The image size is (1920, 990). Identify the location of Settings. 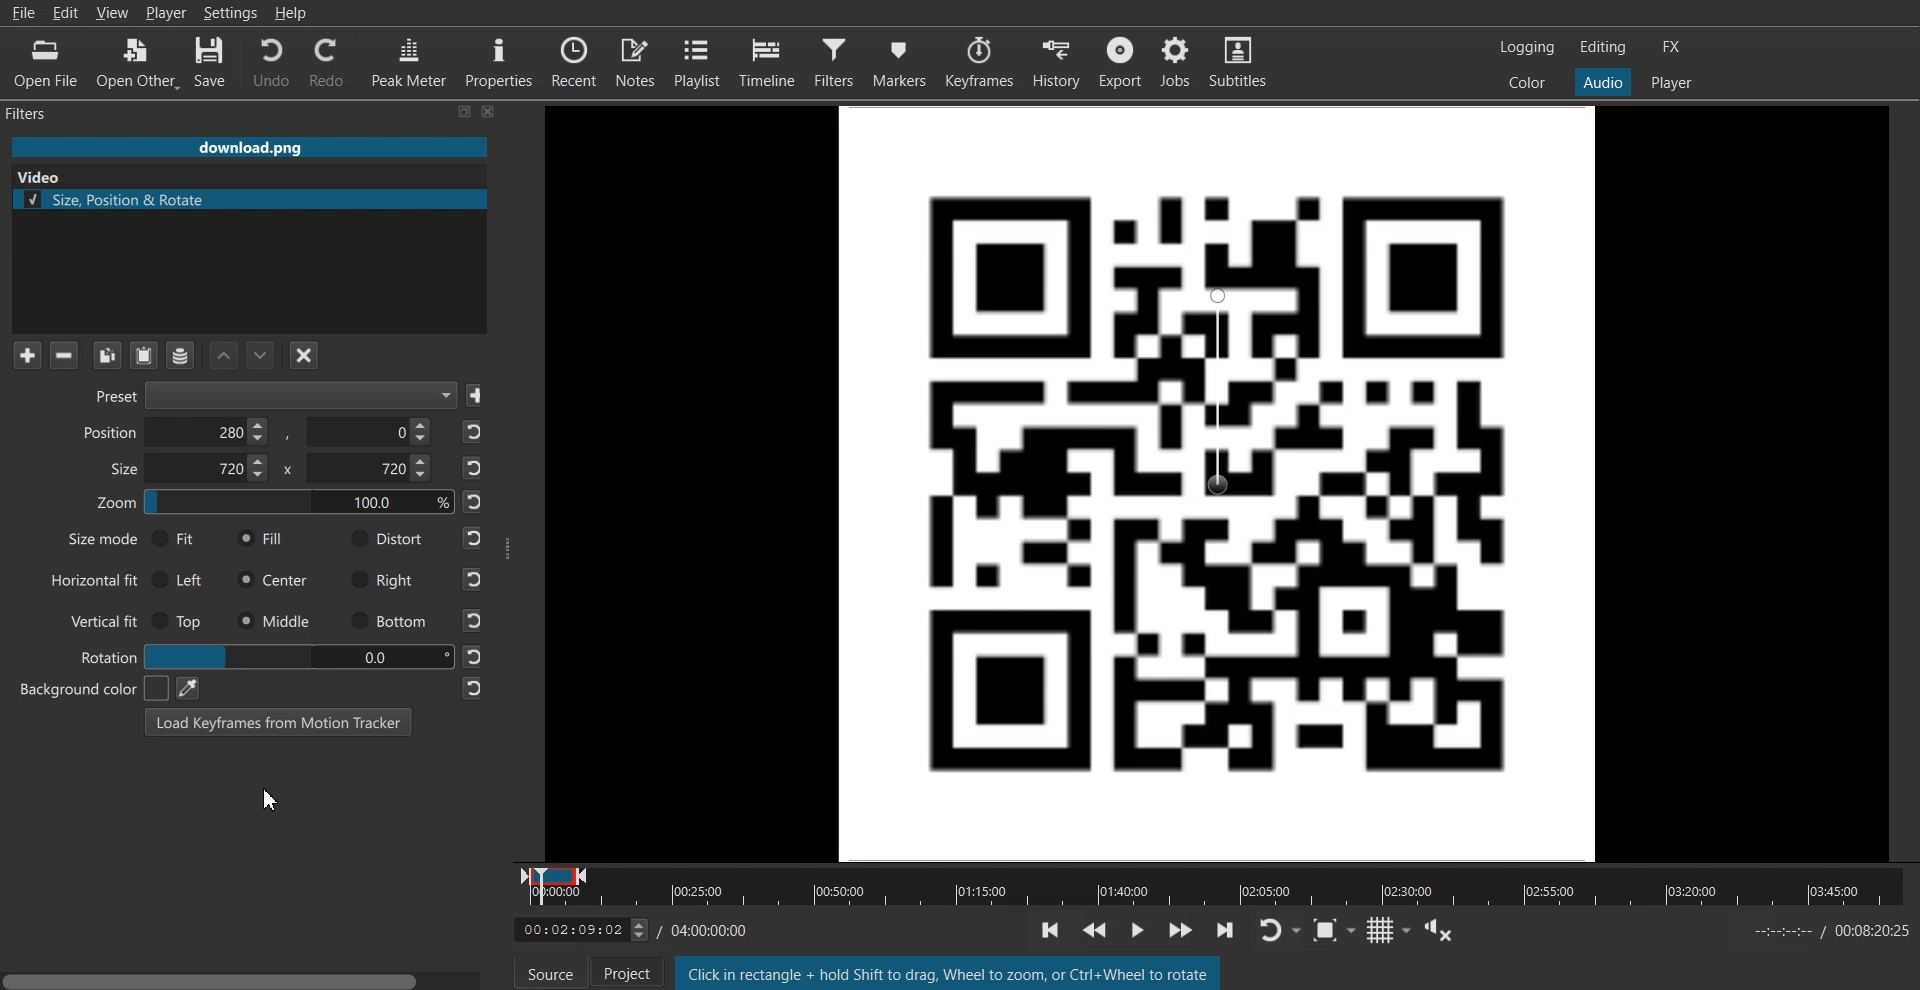
(231, 13).